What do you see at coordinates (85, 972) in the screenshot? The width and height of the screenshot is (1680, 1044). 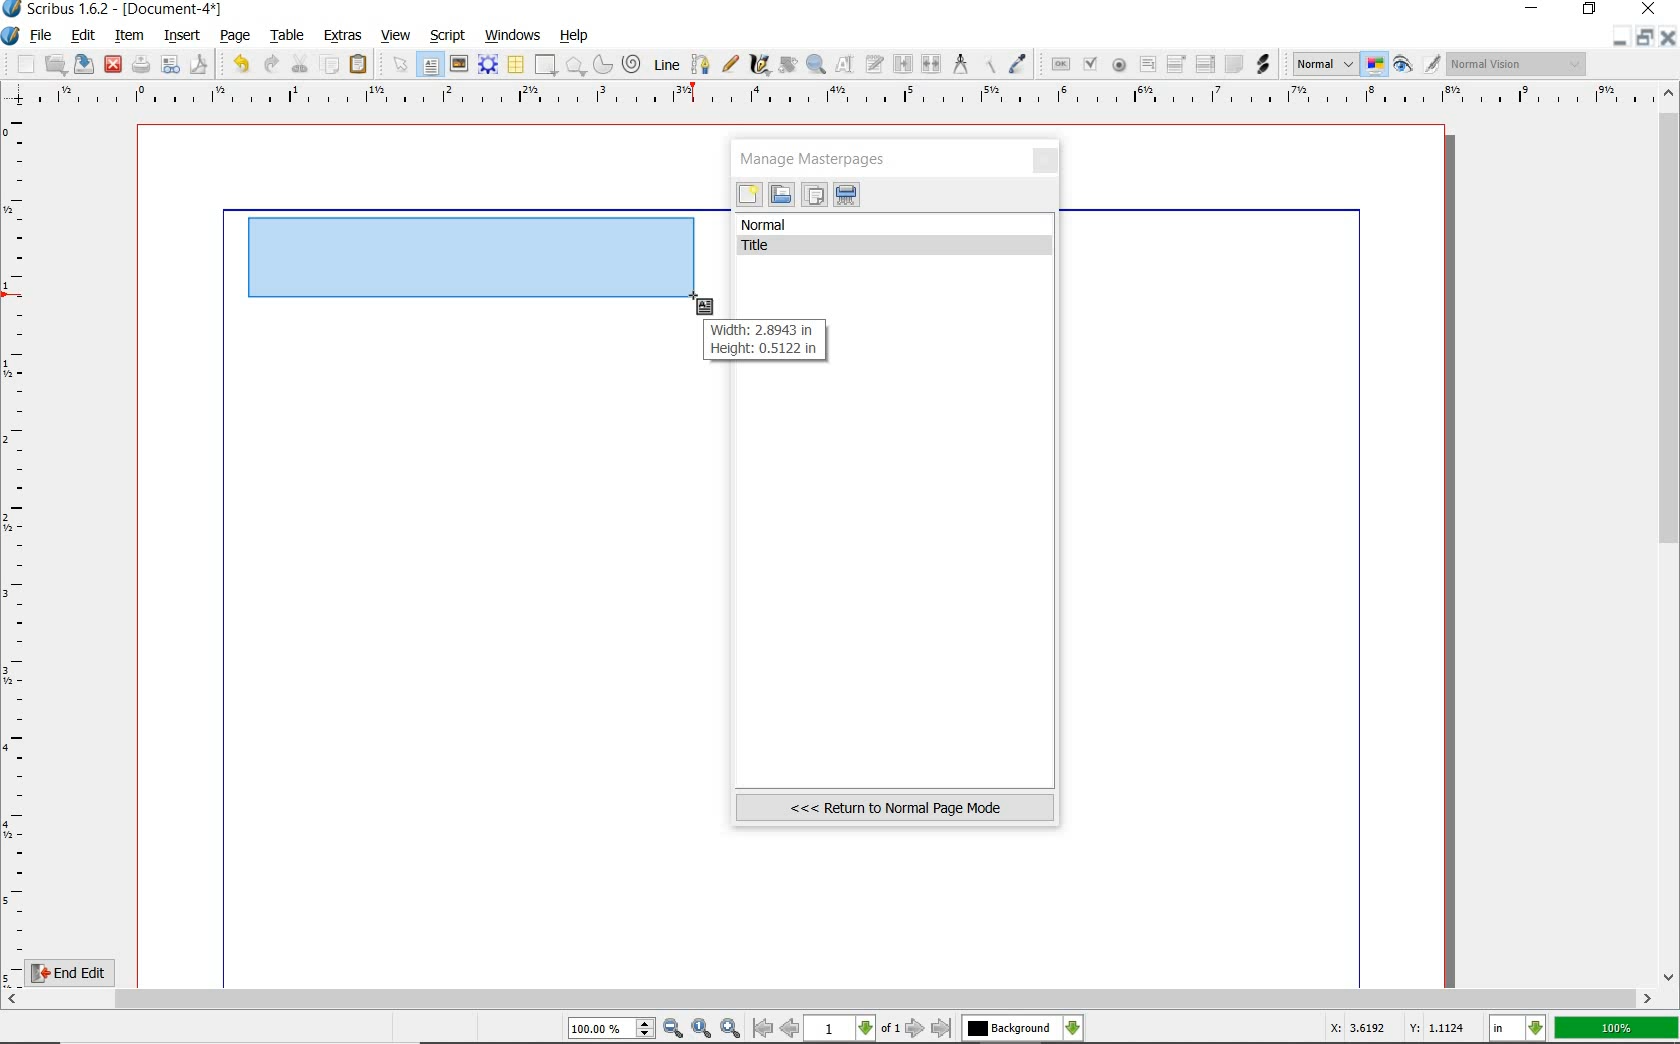 I see `End Edit` at bounding box center [85, 972].